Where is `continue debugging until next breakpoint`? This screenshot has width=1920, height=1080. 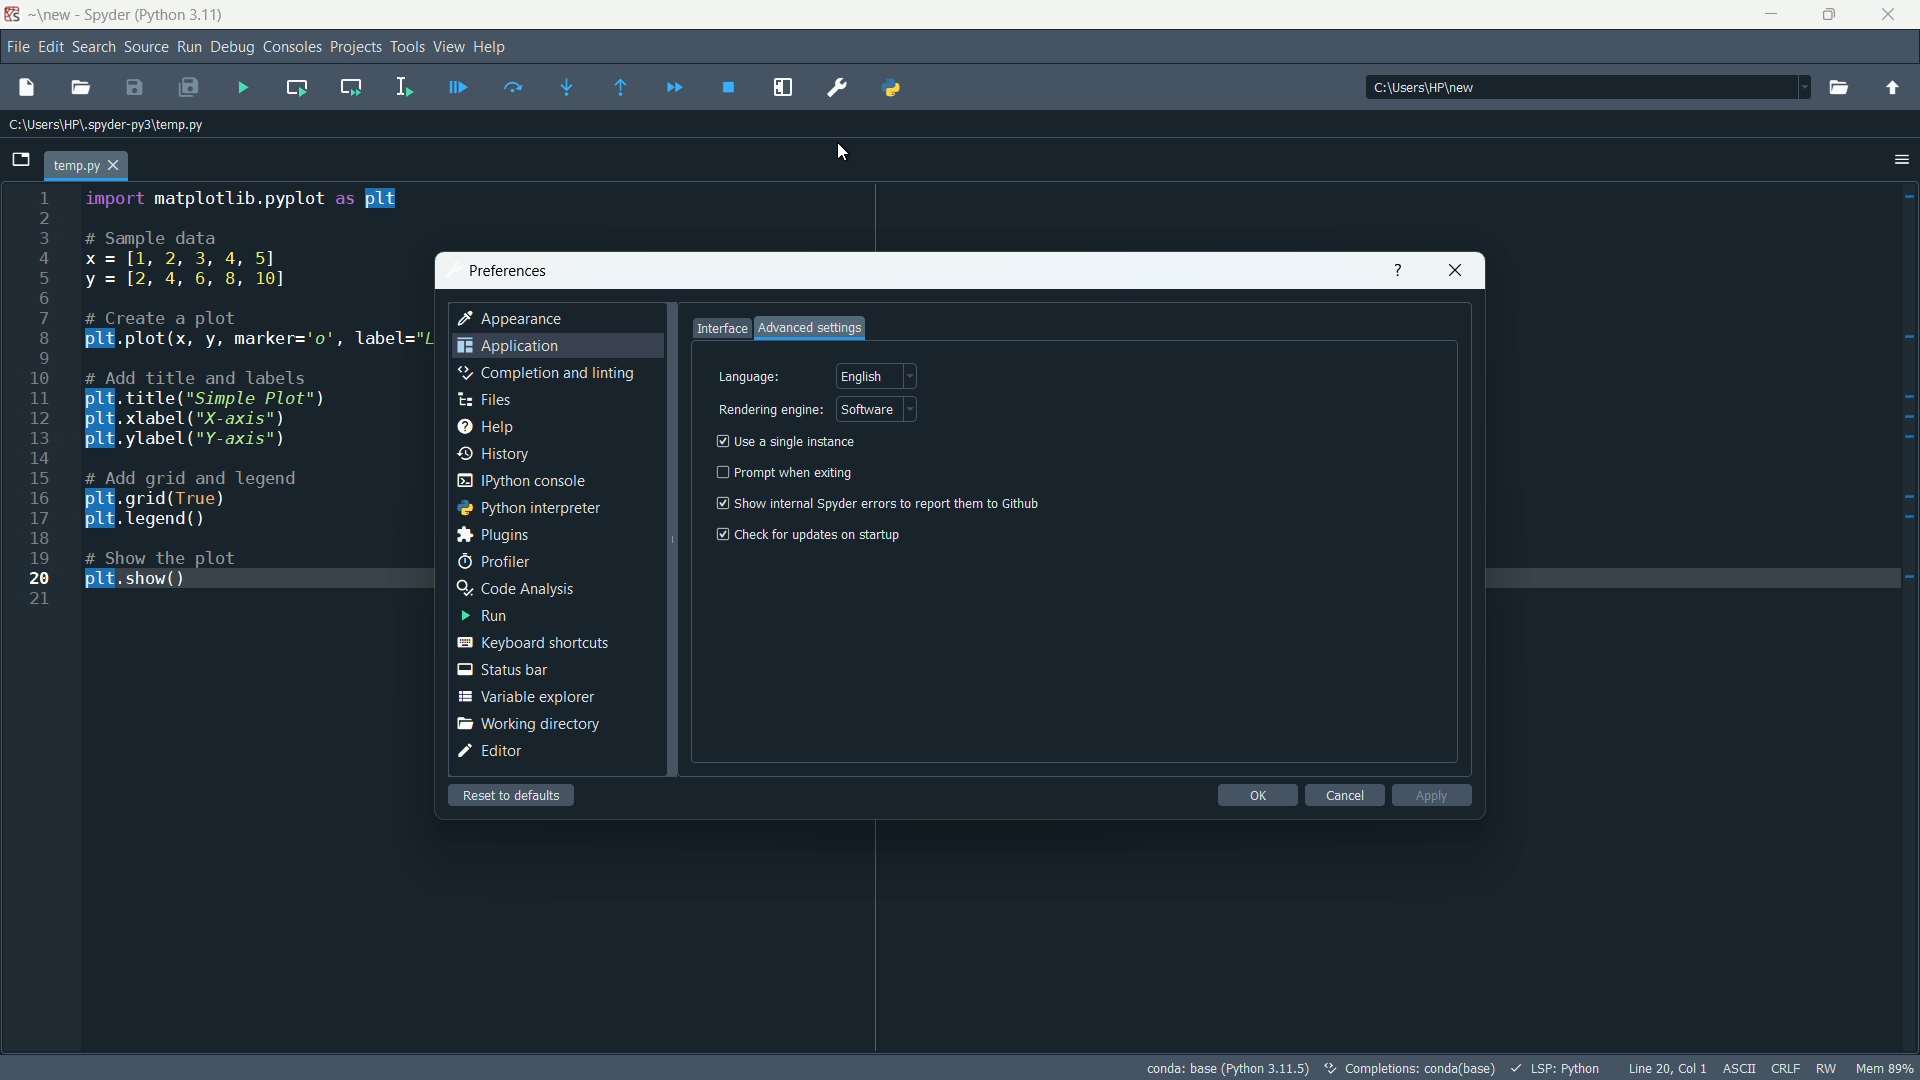 continue debugging until next breakpoint is located at coordinates (673, 89).